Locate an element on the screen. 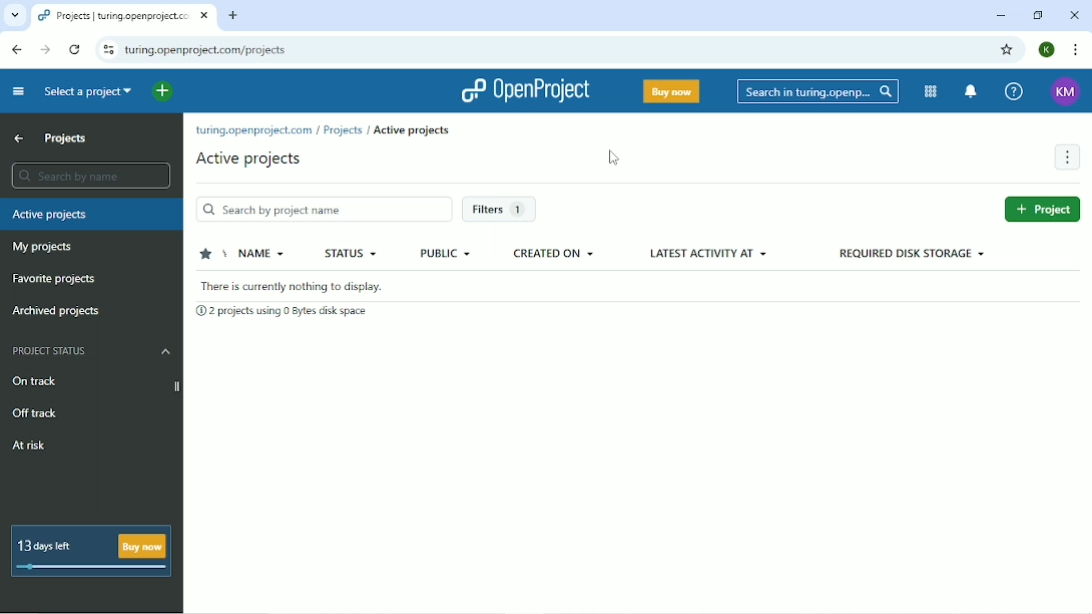  OpenProject is located at coordinates (529, 90).